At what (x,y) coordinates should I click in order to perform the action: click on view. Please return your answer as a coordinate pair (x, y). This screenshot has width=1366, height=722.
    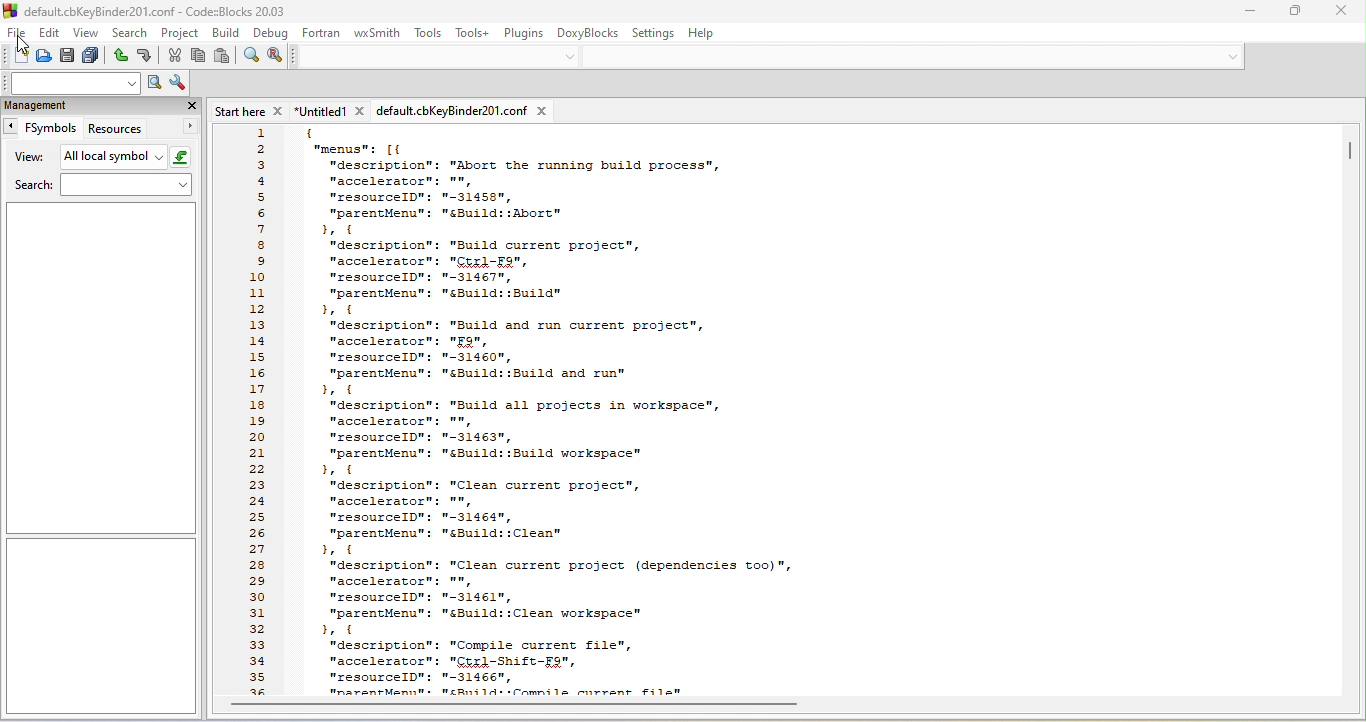
    Looking at the image, I should click on (26, 158).